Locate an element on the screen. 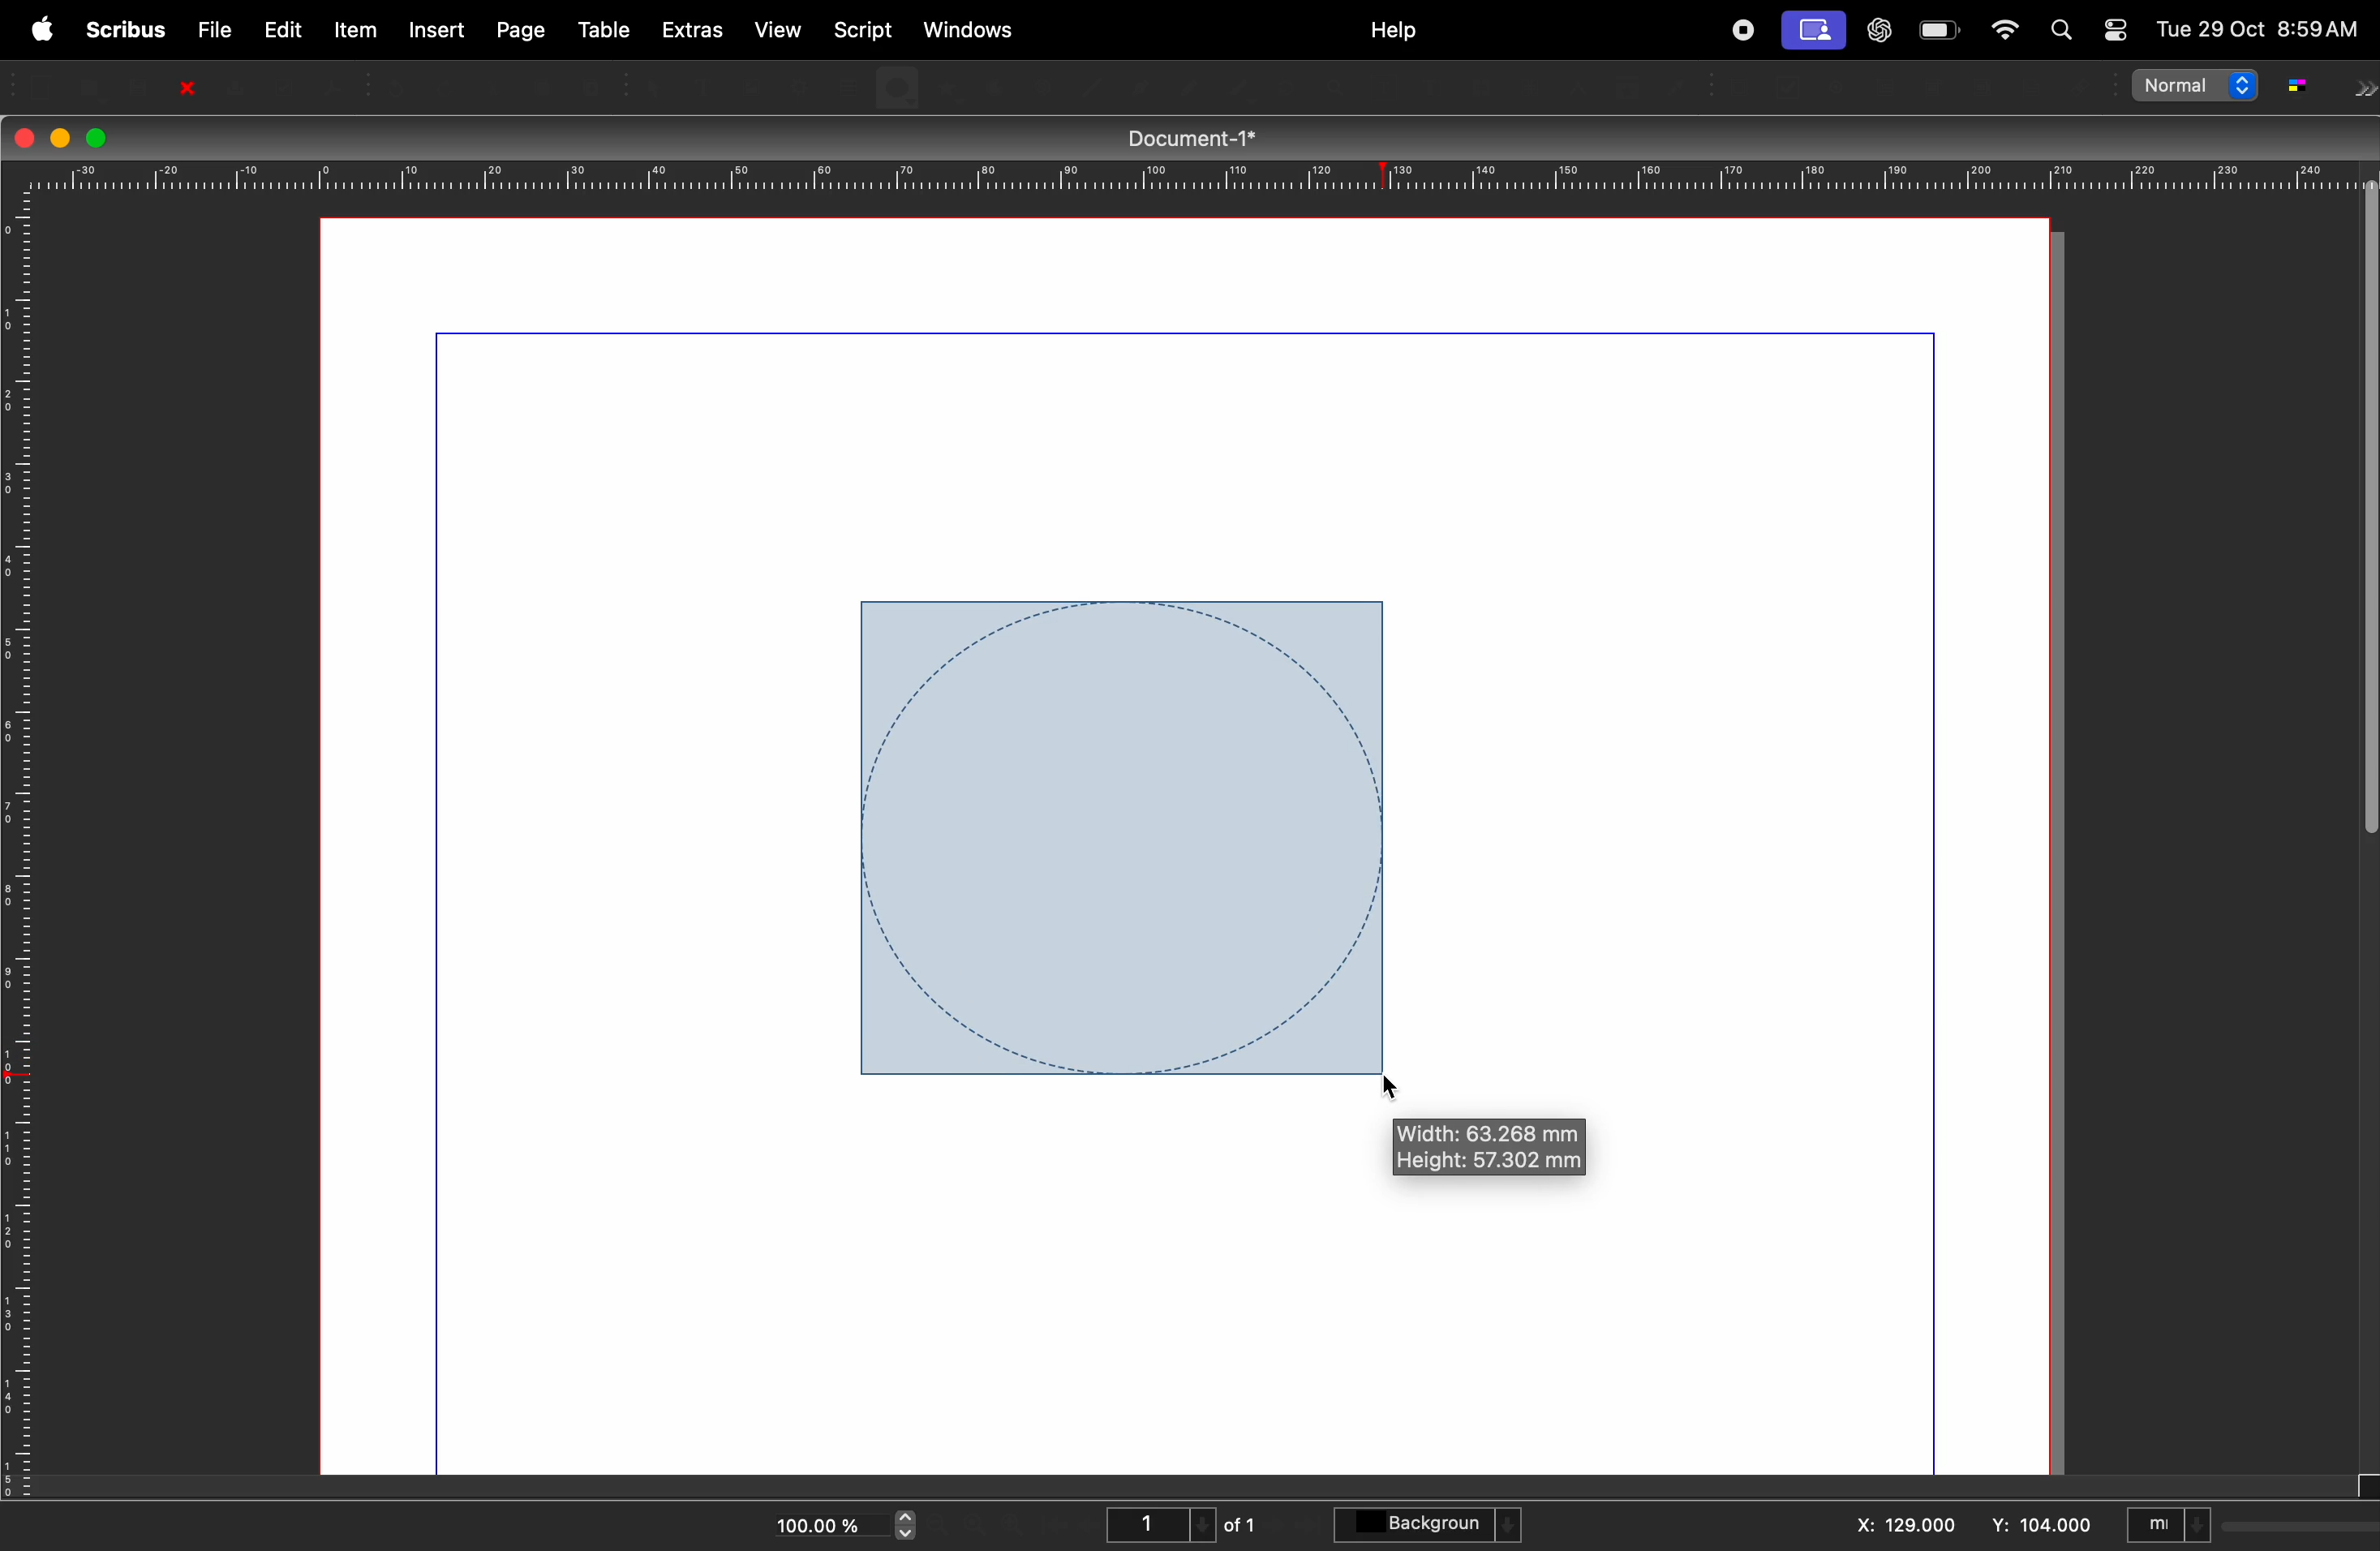  eyedropper is located at coordinates (1679, 87).